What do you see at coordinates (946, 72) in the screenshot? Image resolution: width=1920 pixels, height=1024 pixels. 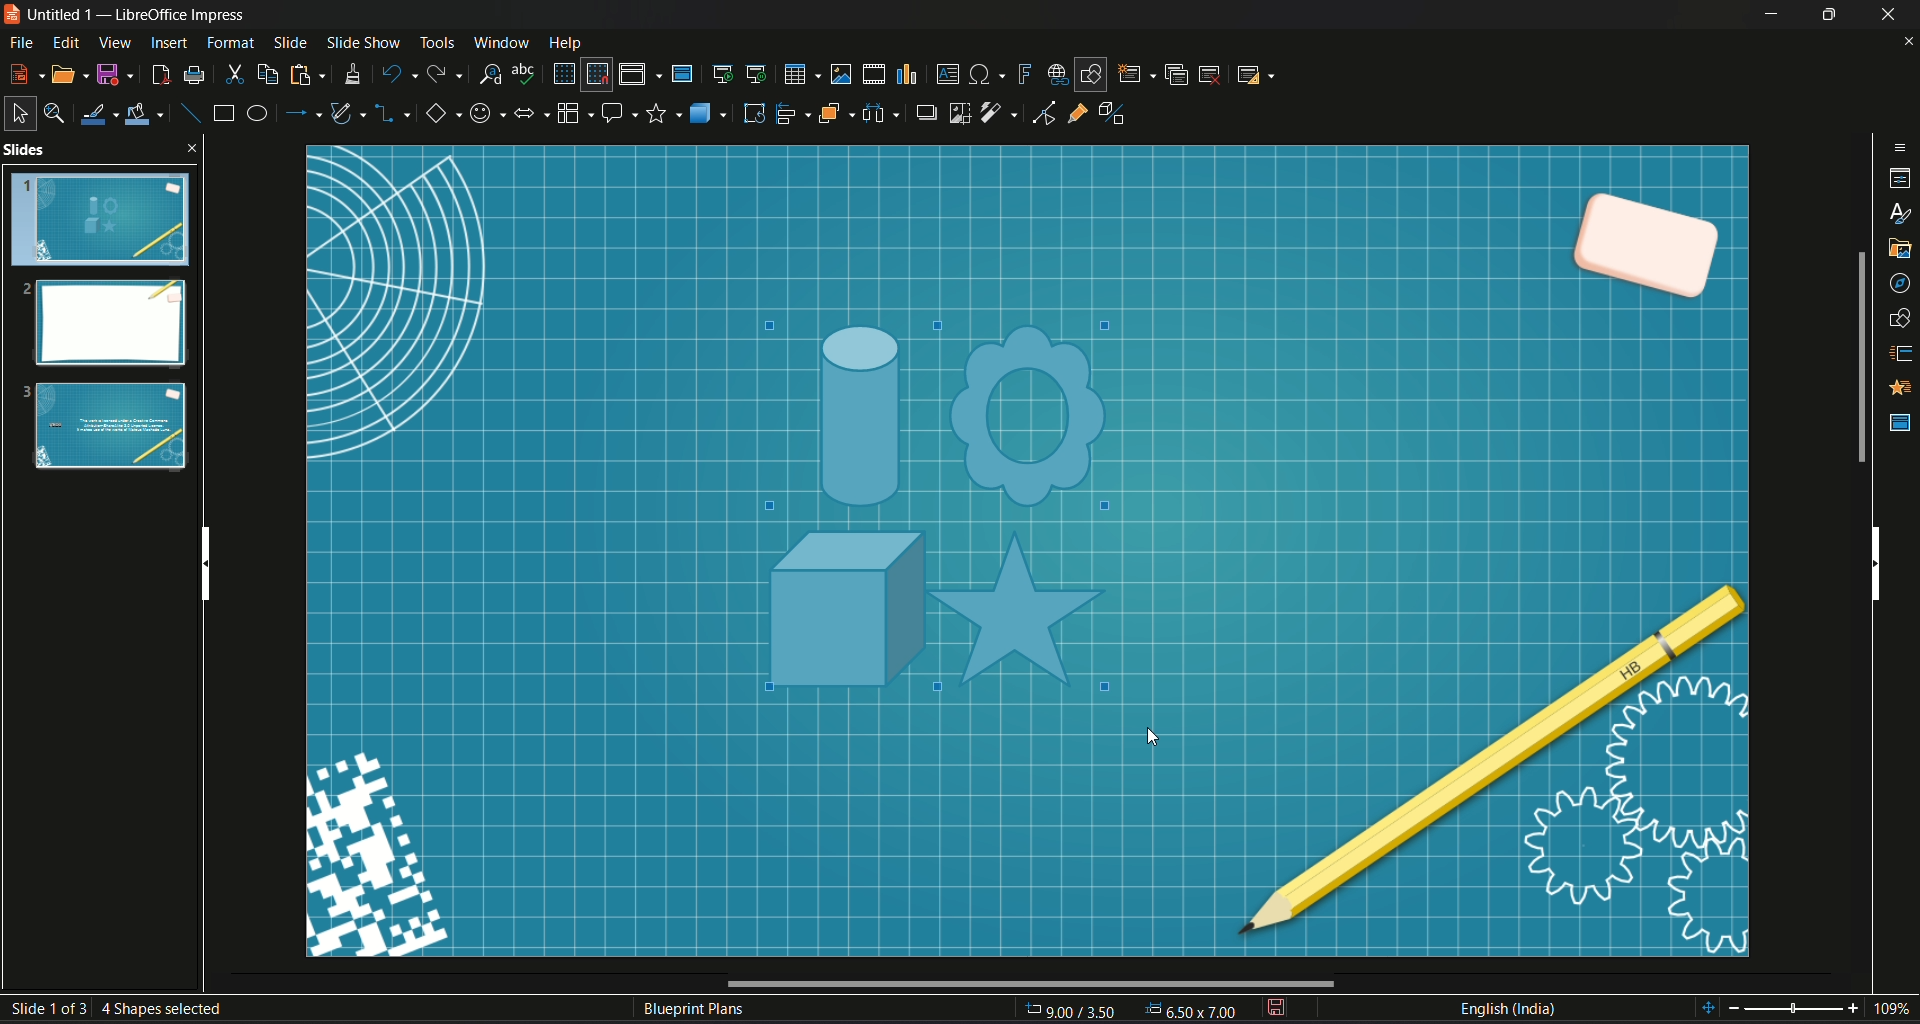 I see `insert textbox` at bounding box center [946, 72].